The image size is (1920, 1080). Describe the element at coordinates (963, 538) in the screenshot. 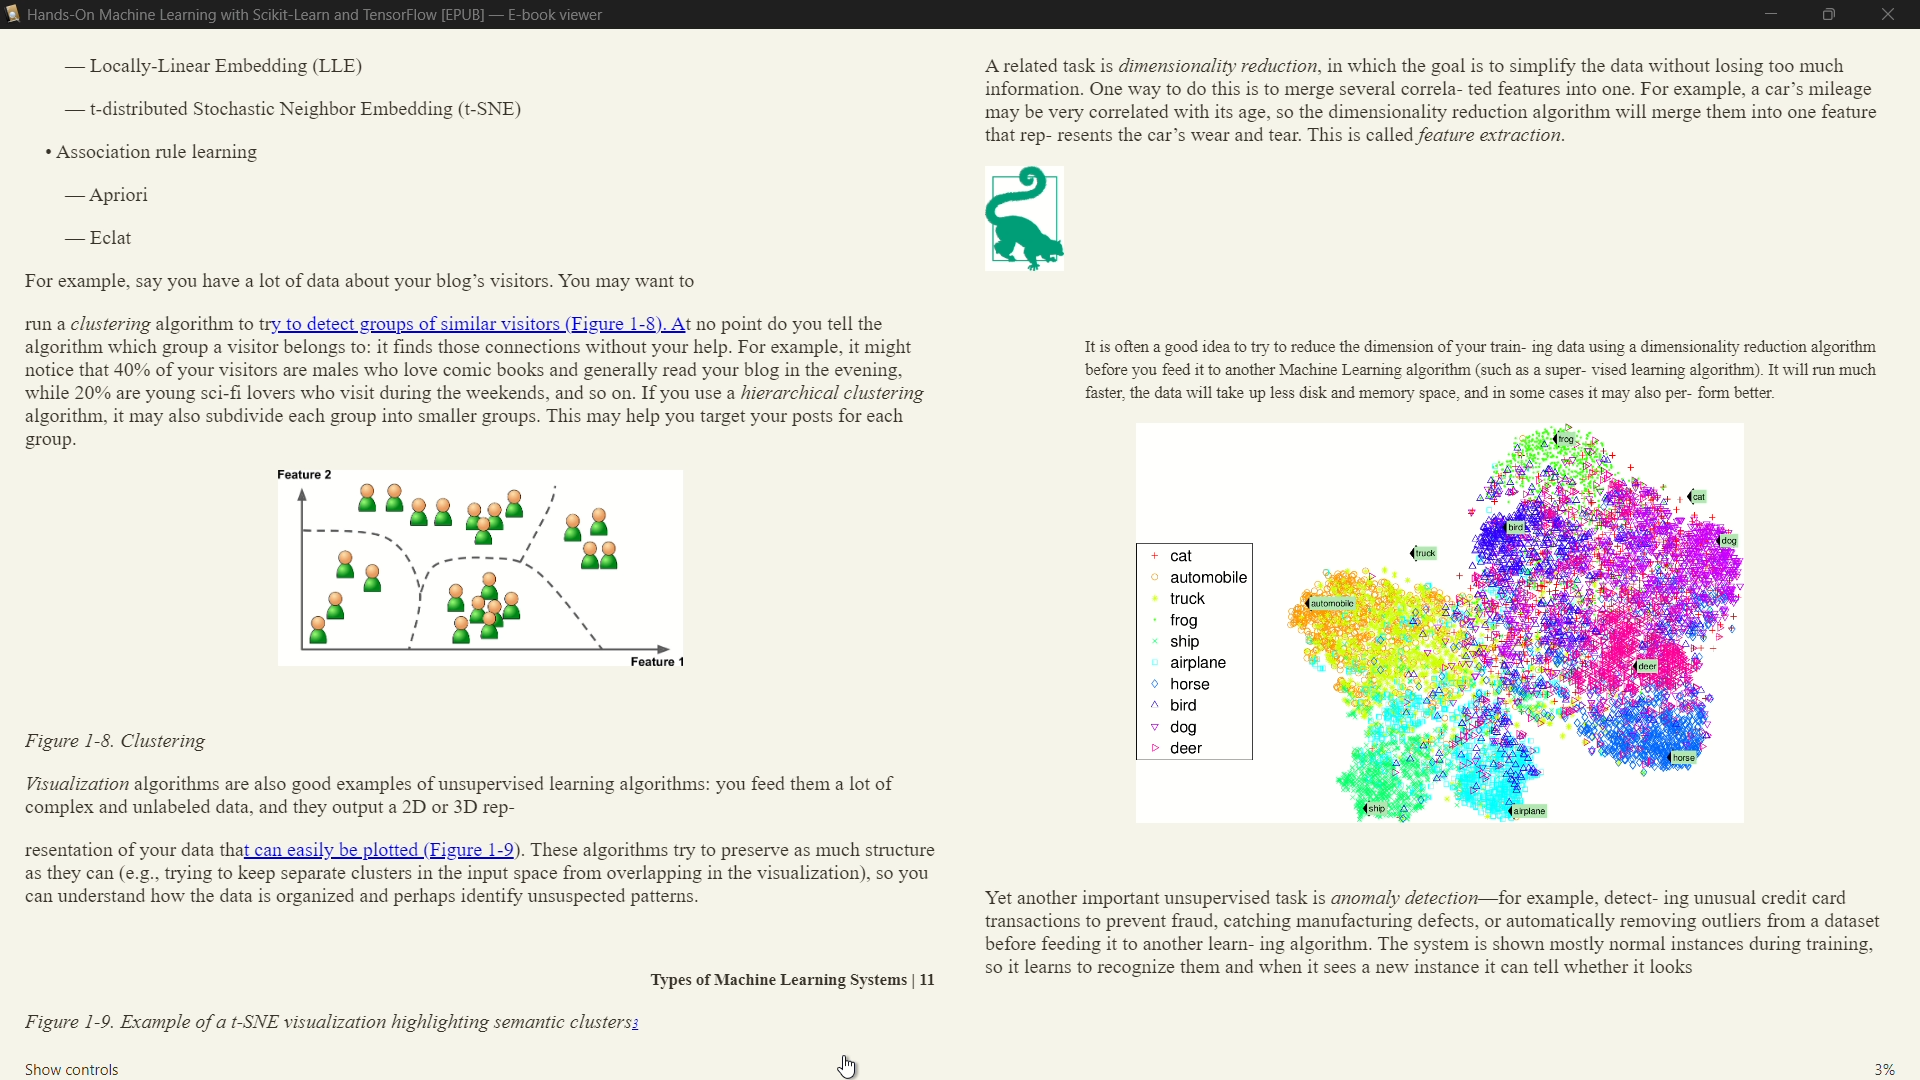

I see `book's content` at that location.